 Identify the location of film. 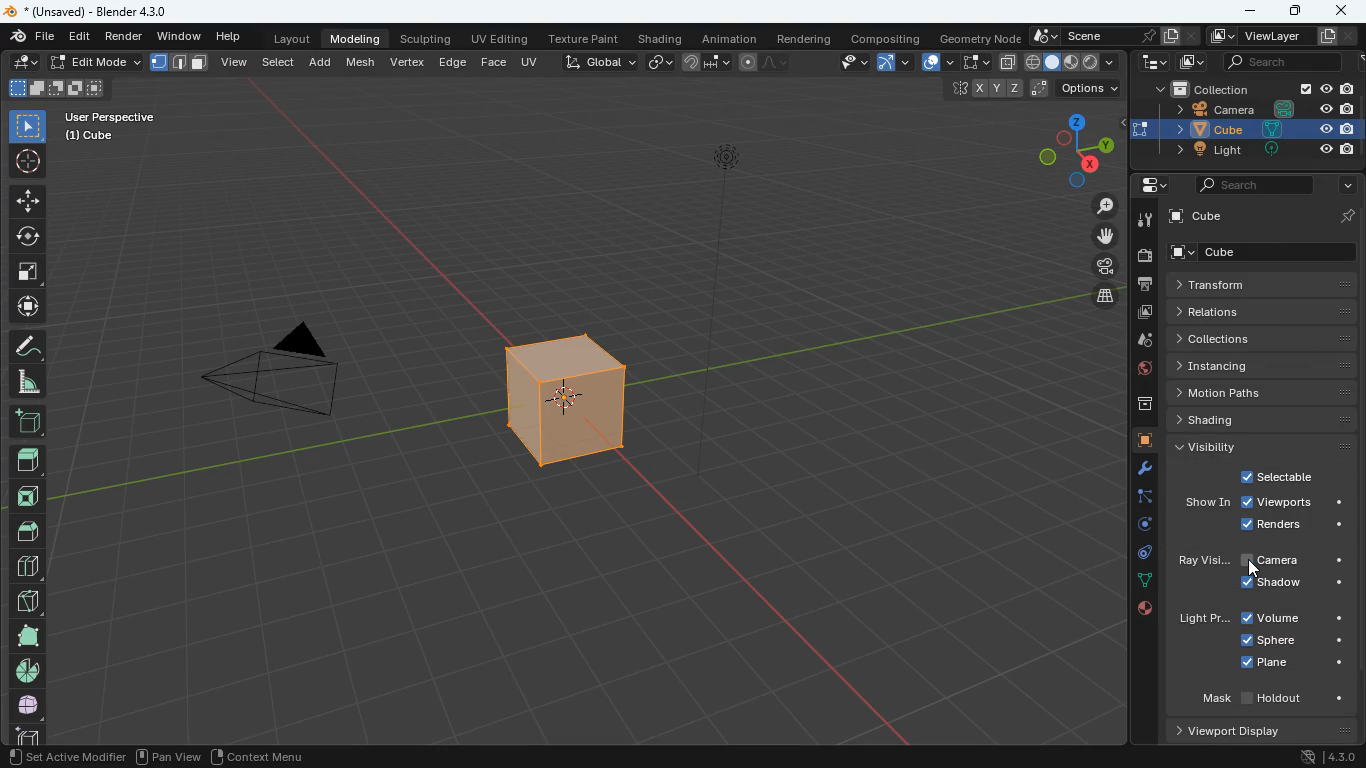
(1107, 268).